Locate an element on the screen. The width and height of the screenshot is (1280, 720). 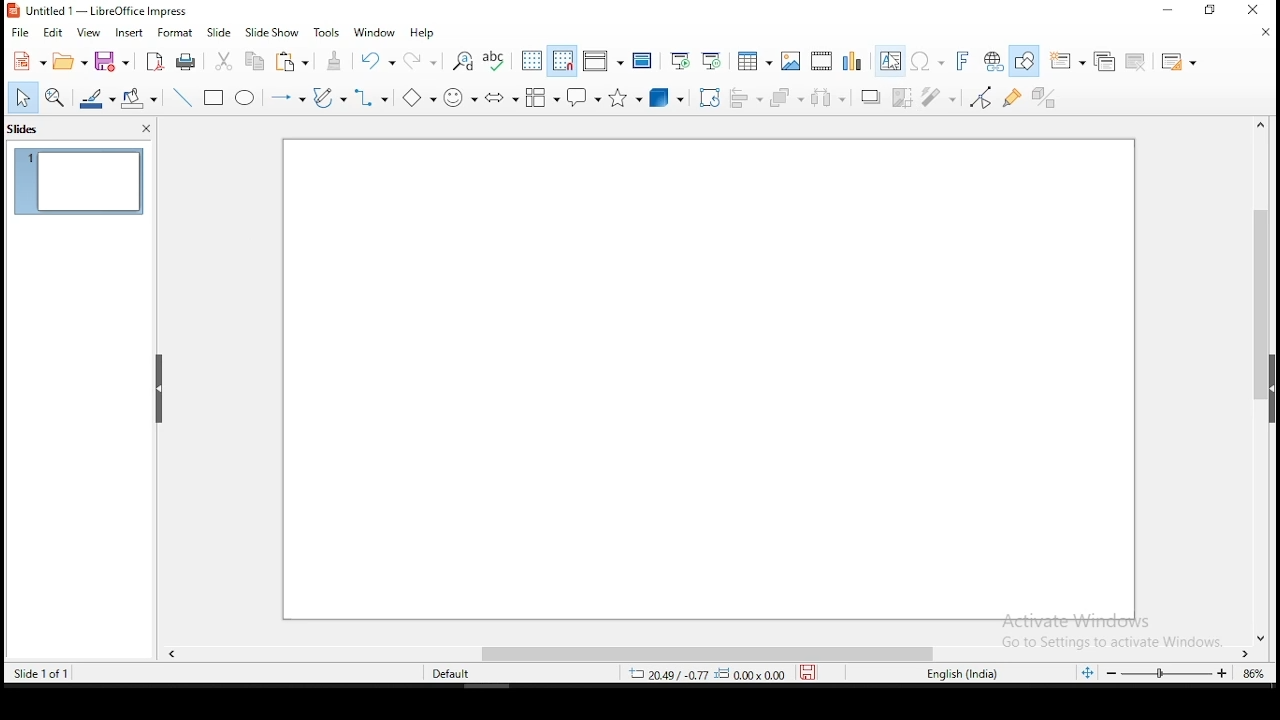
paint bucket tool is located at coordinates (138, 100).